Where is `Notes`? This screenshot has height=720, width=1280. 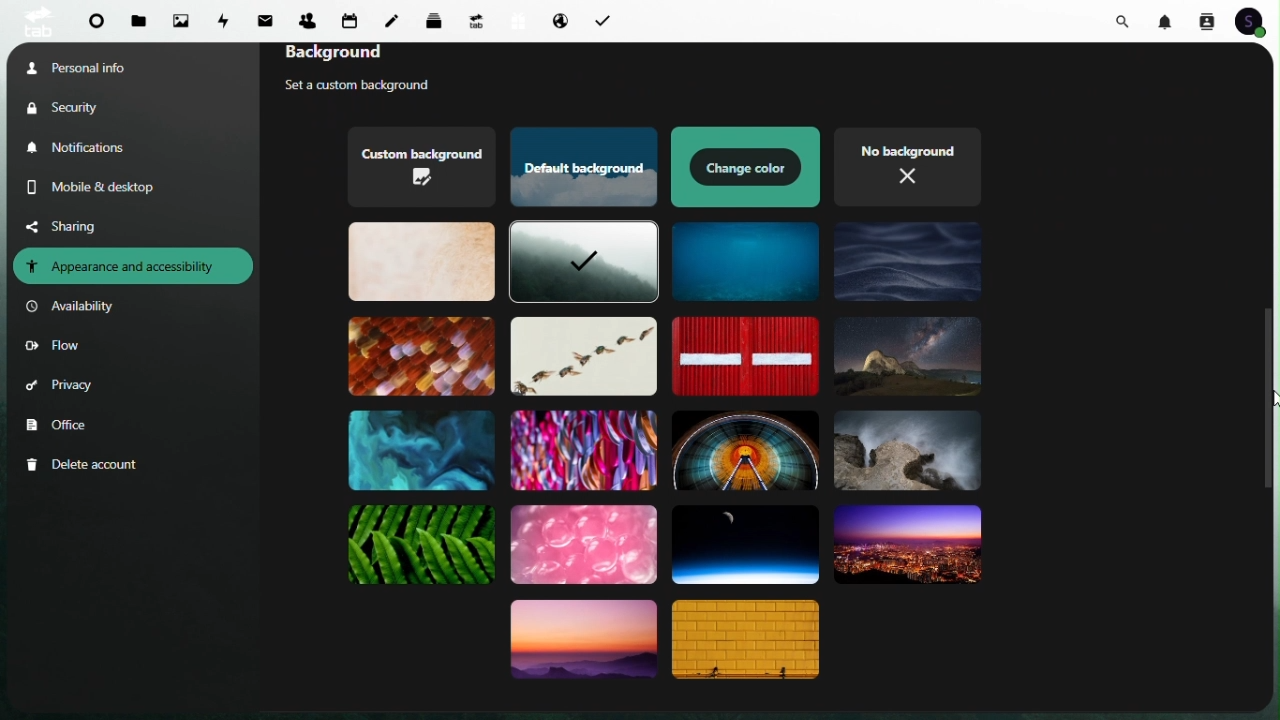 Notes is located at coordinates (397, 16).